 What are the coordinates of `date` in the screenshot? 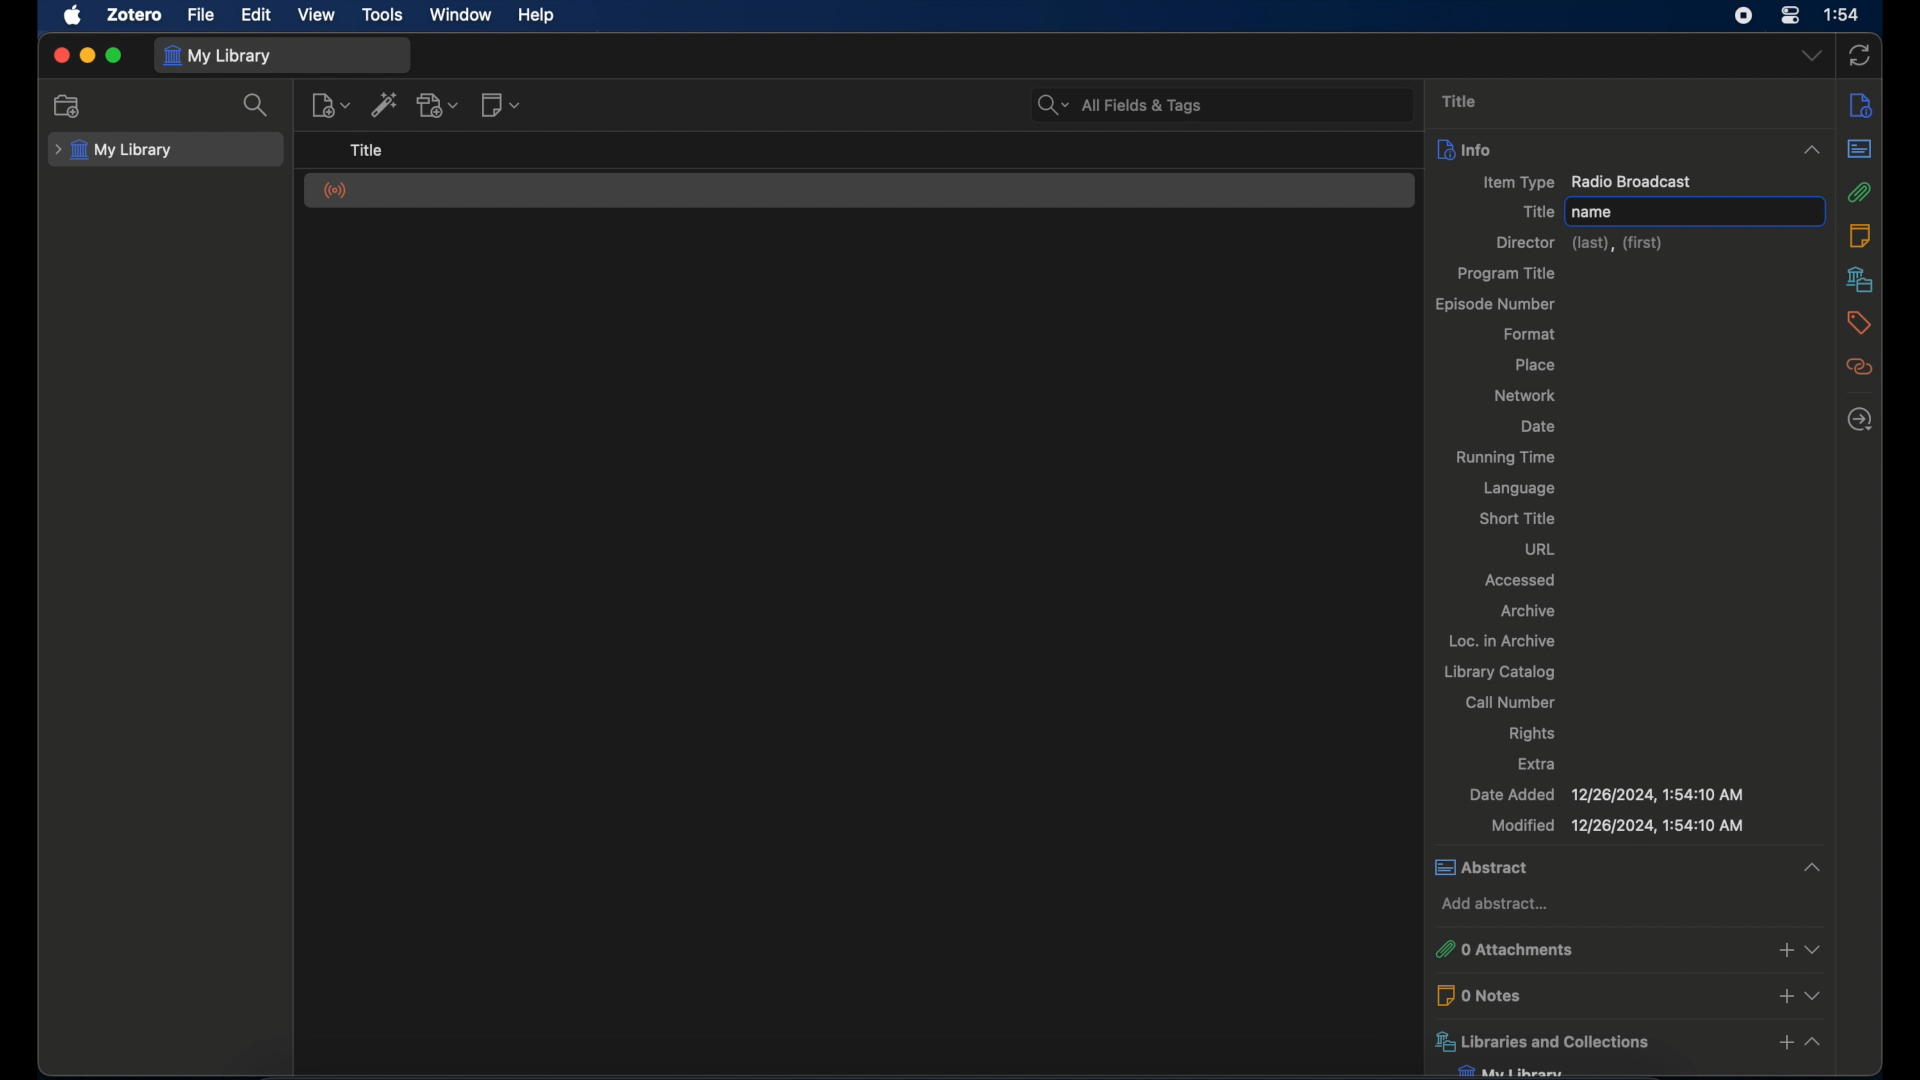 It's located at (1540, 427).